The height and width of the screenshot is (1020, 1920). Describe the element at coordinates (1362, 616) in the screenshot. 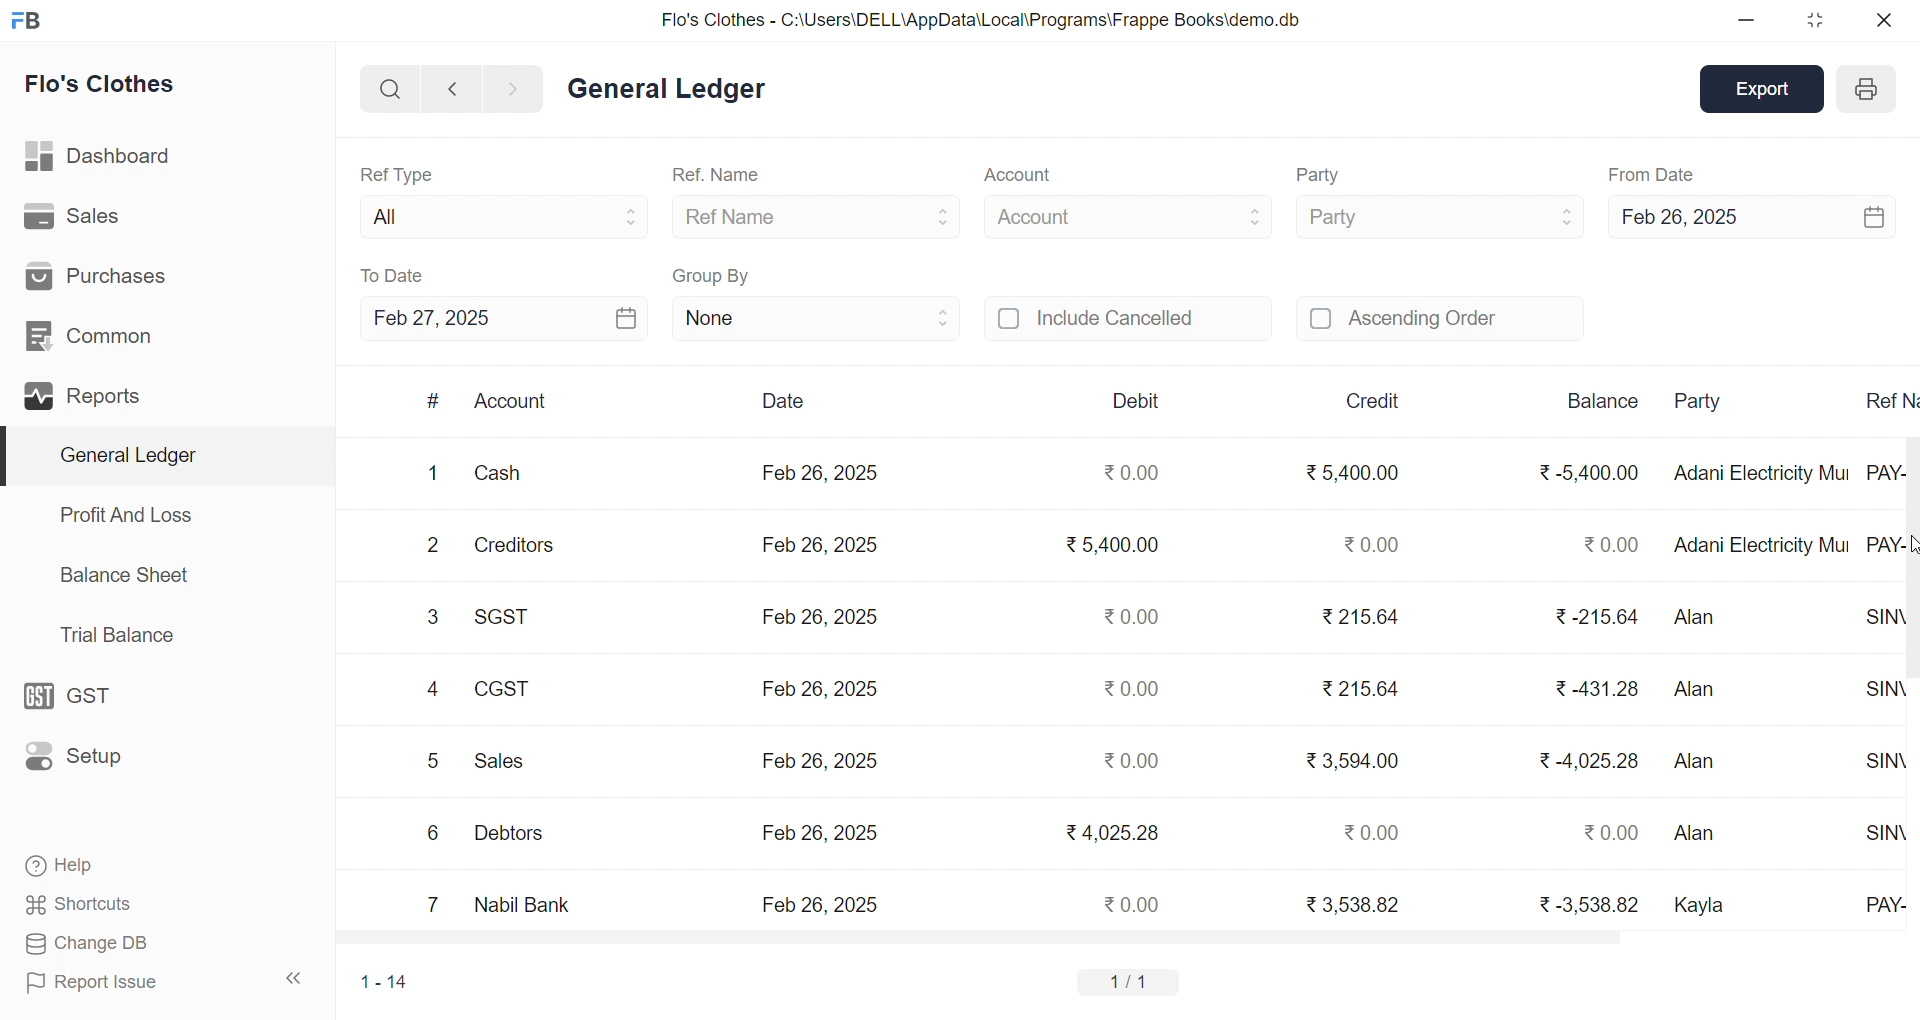

I see `₹215.64` at that location.